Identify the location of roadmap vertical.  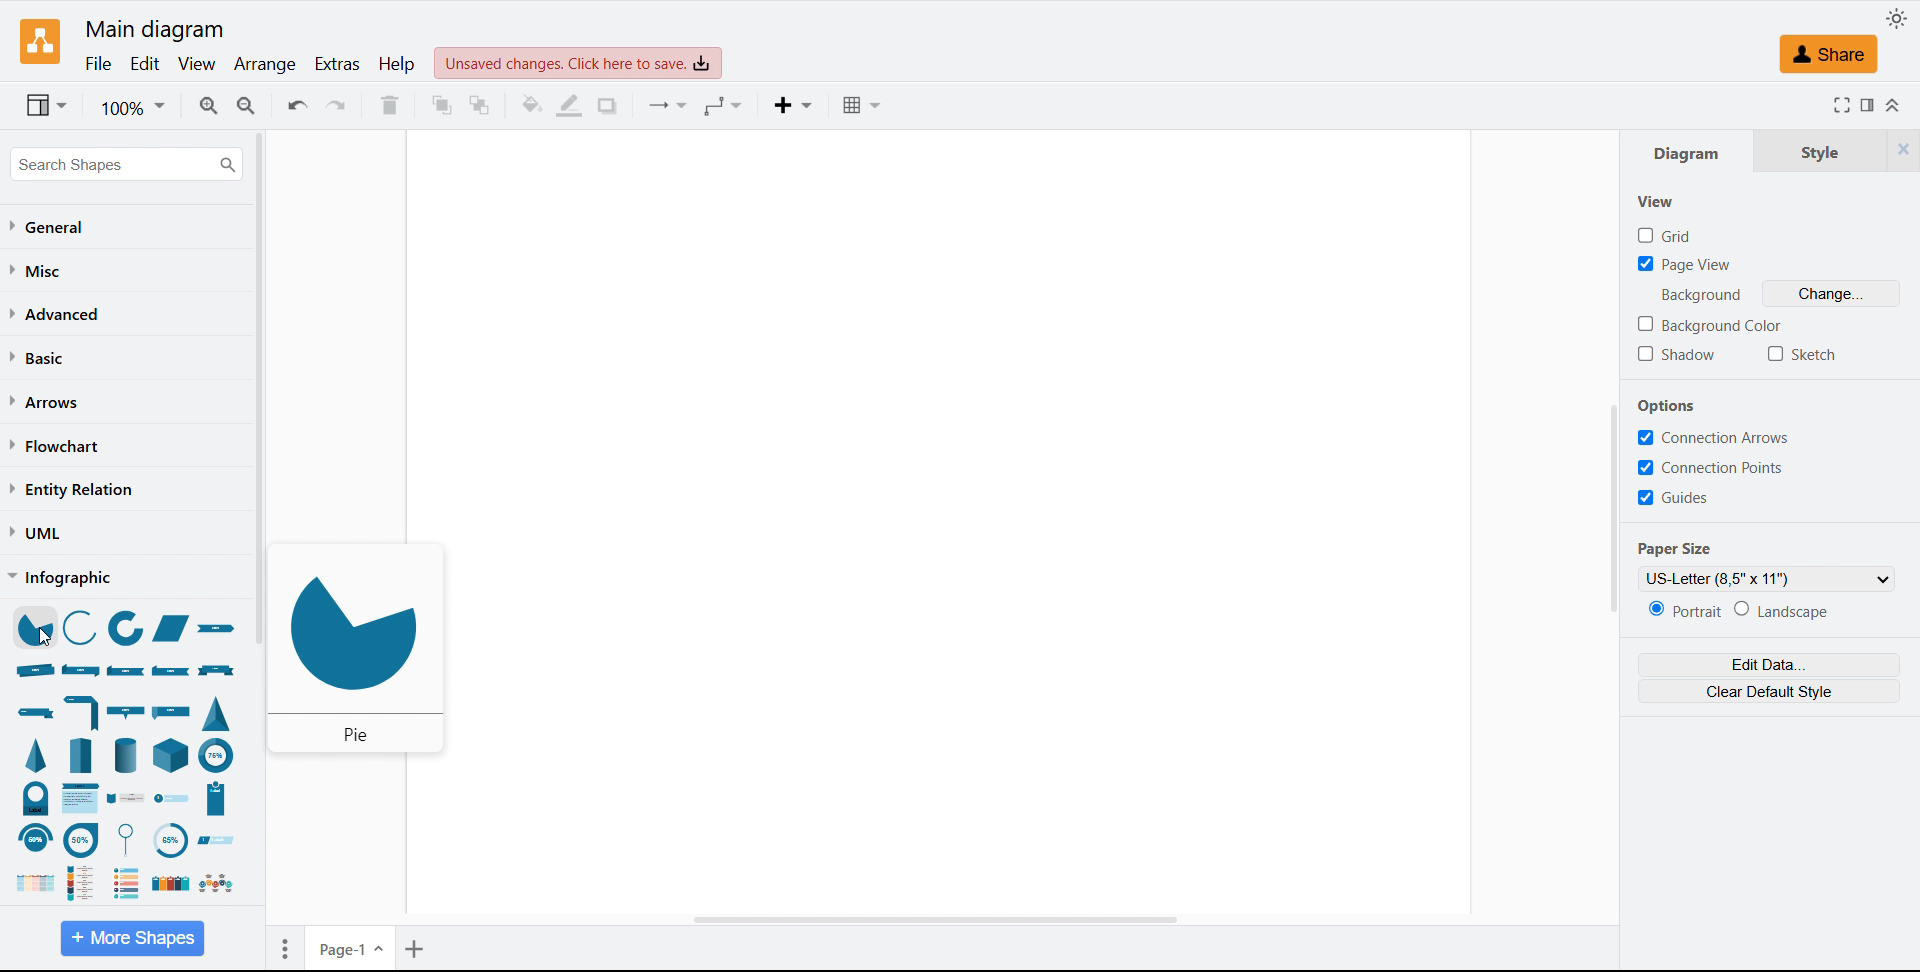
(126, 796).